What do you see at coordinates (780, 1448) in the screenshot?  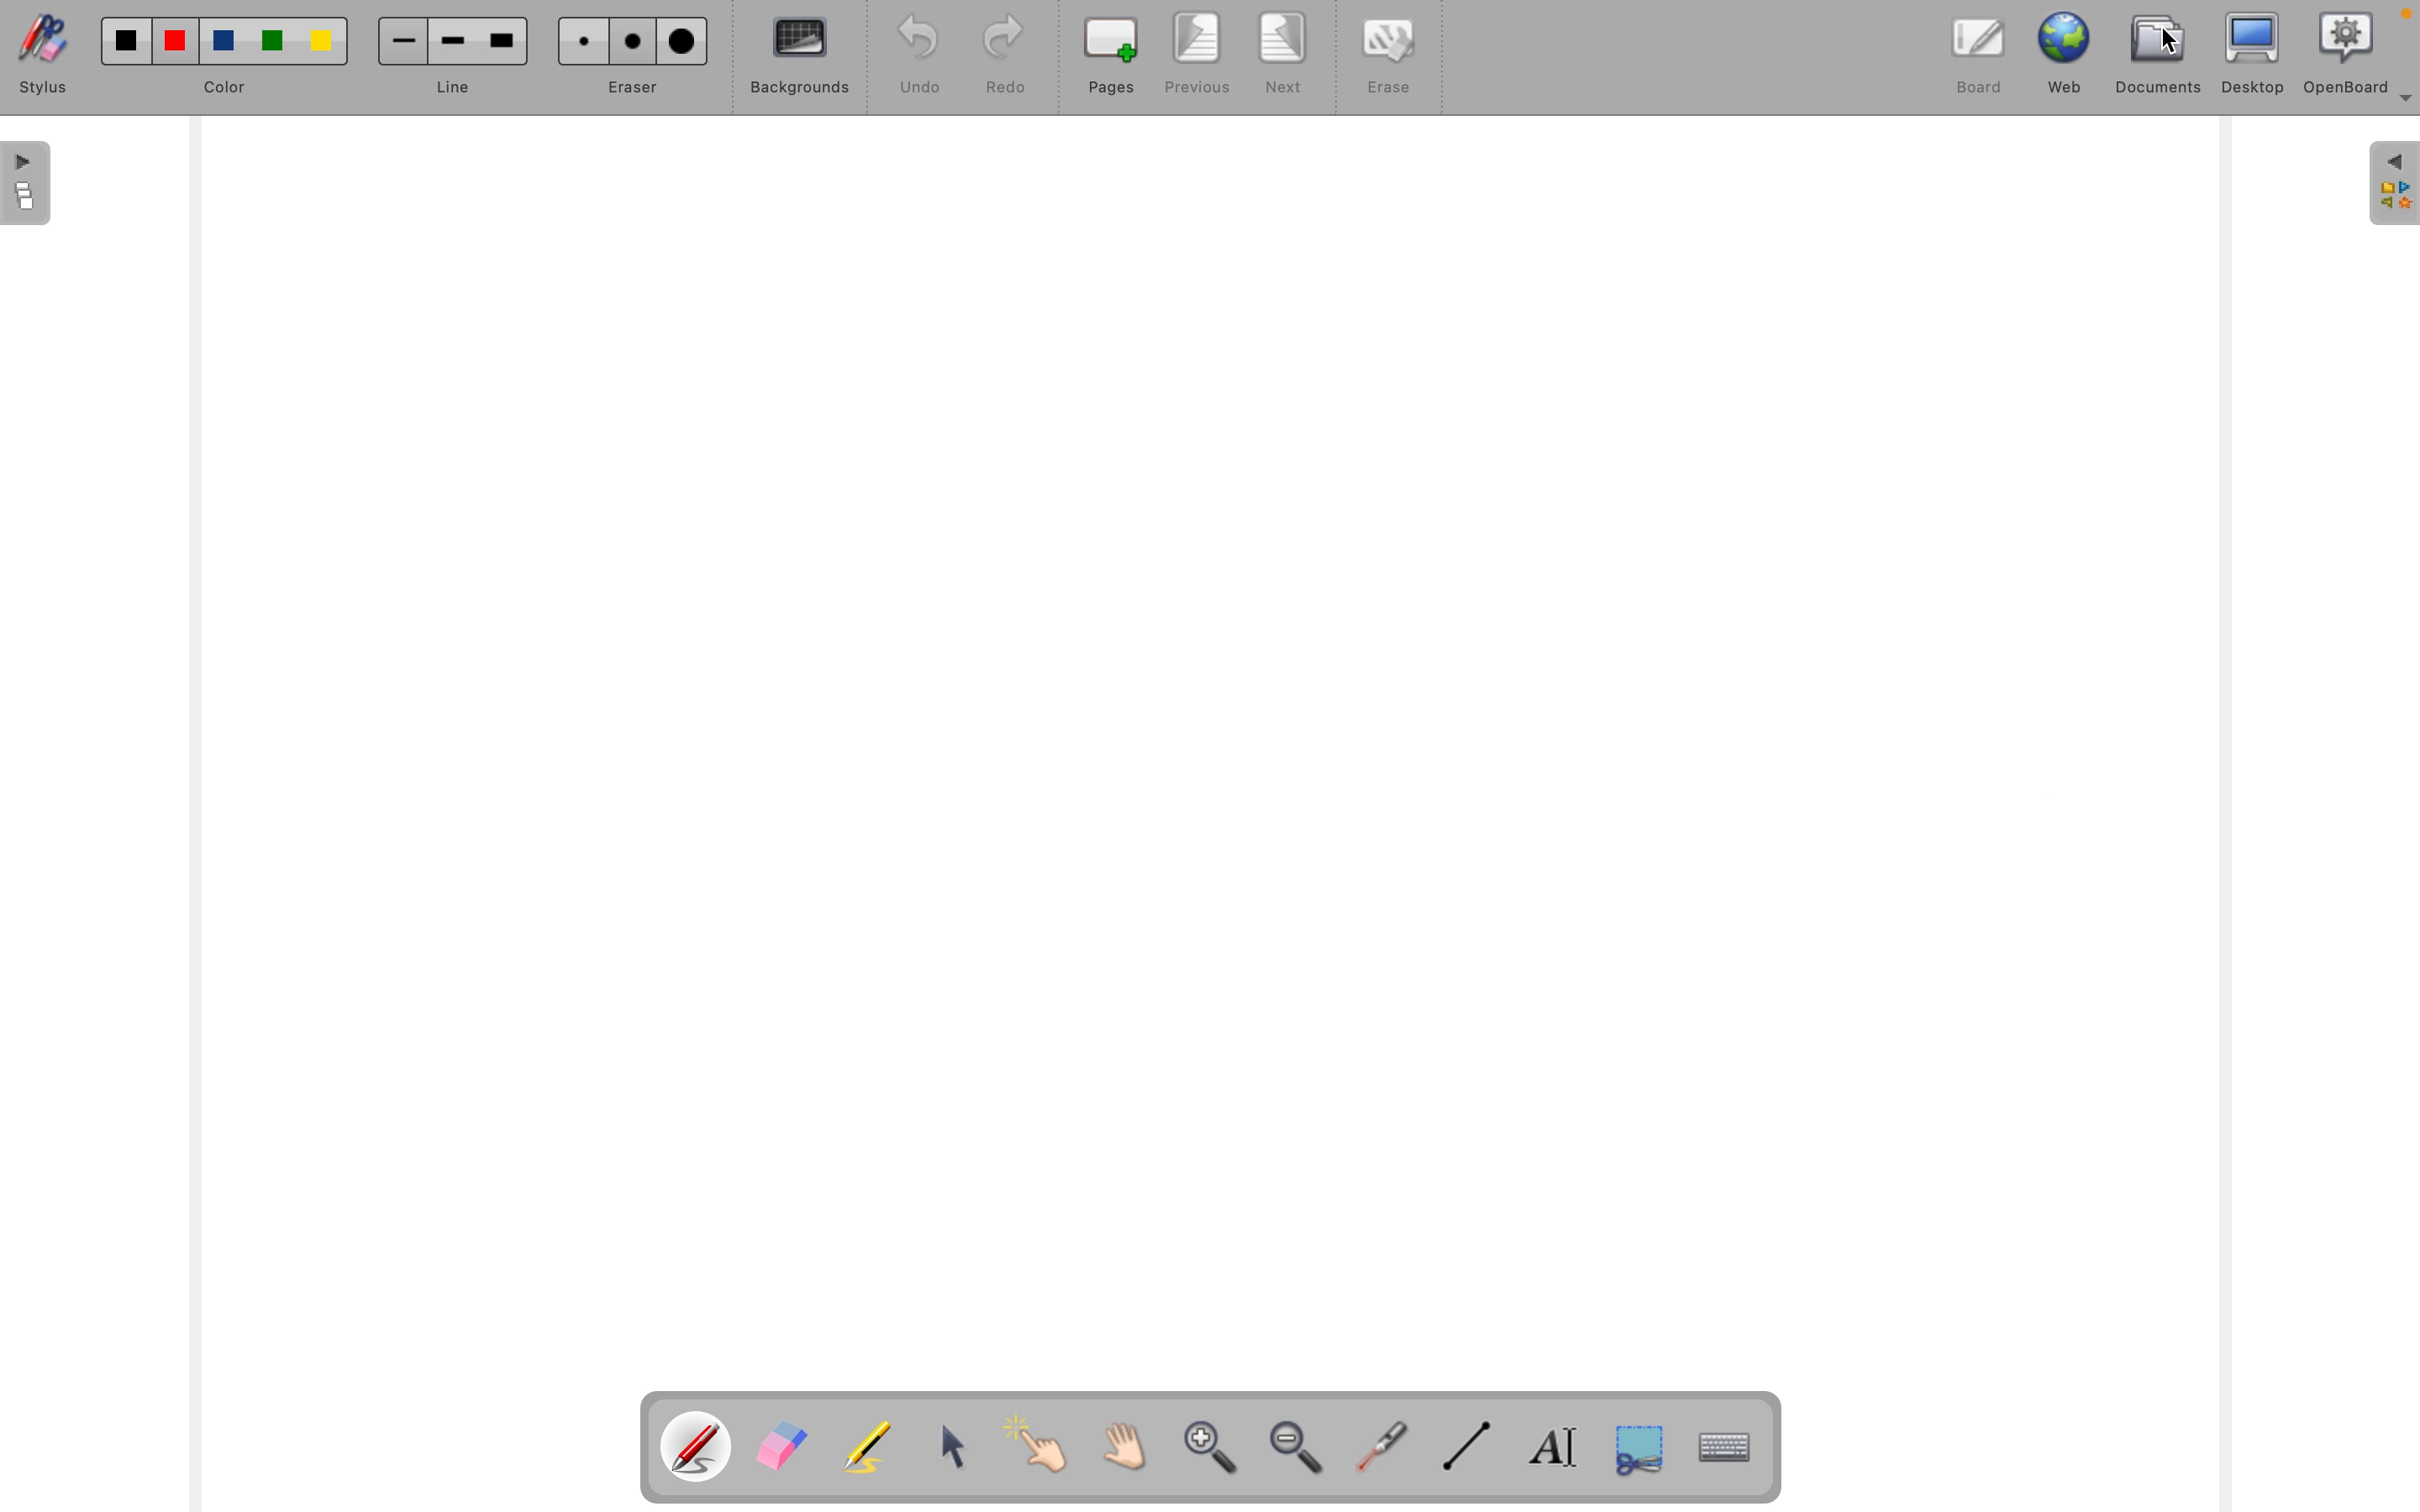 I see `eraser` at bounding box center [780, 1448].